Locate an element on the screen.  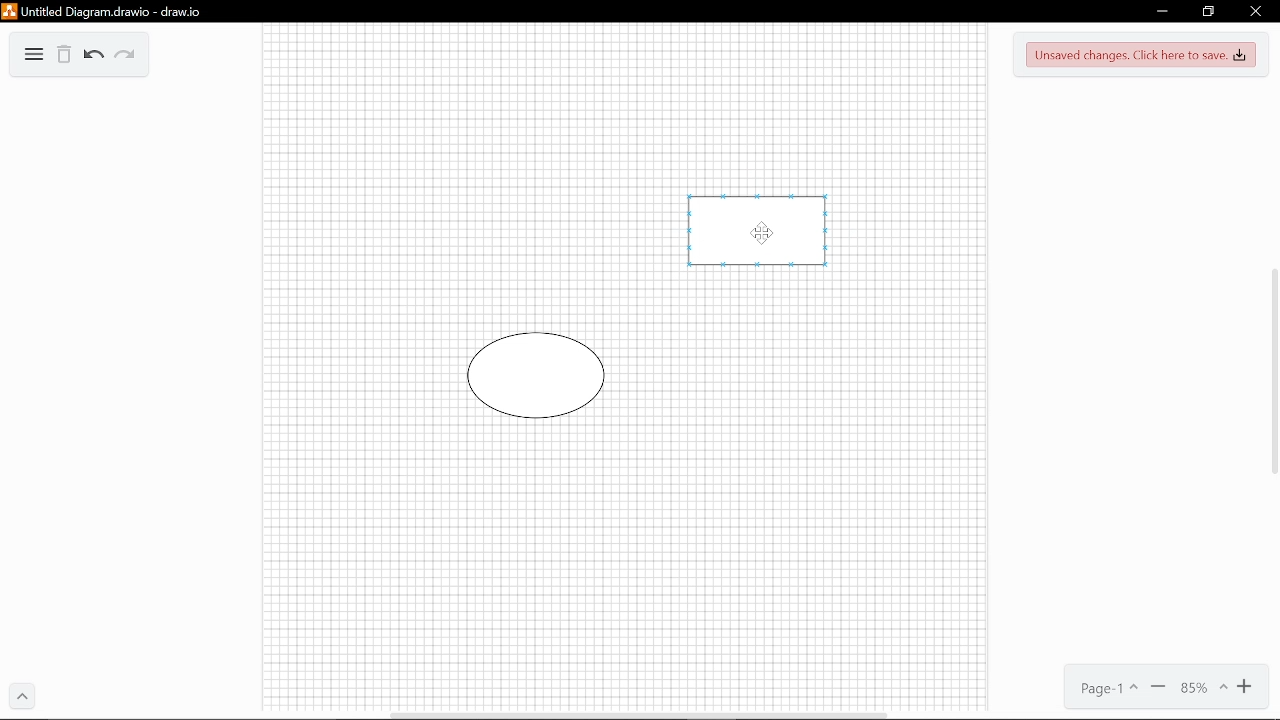
Unsaved changes. Click here to save. is located at coordinates (1141, 56).